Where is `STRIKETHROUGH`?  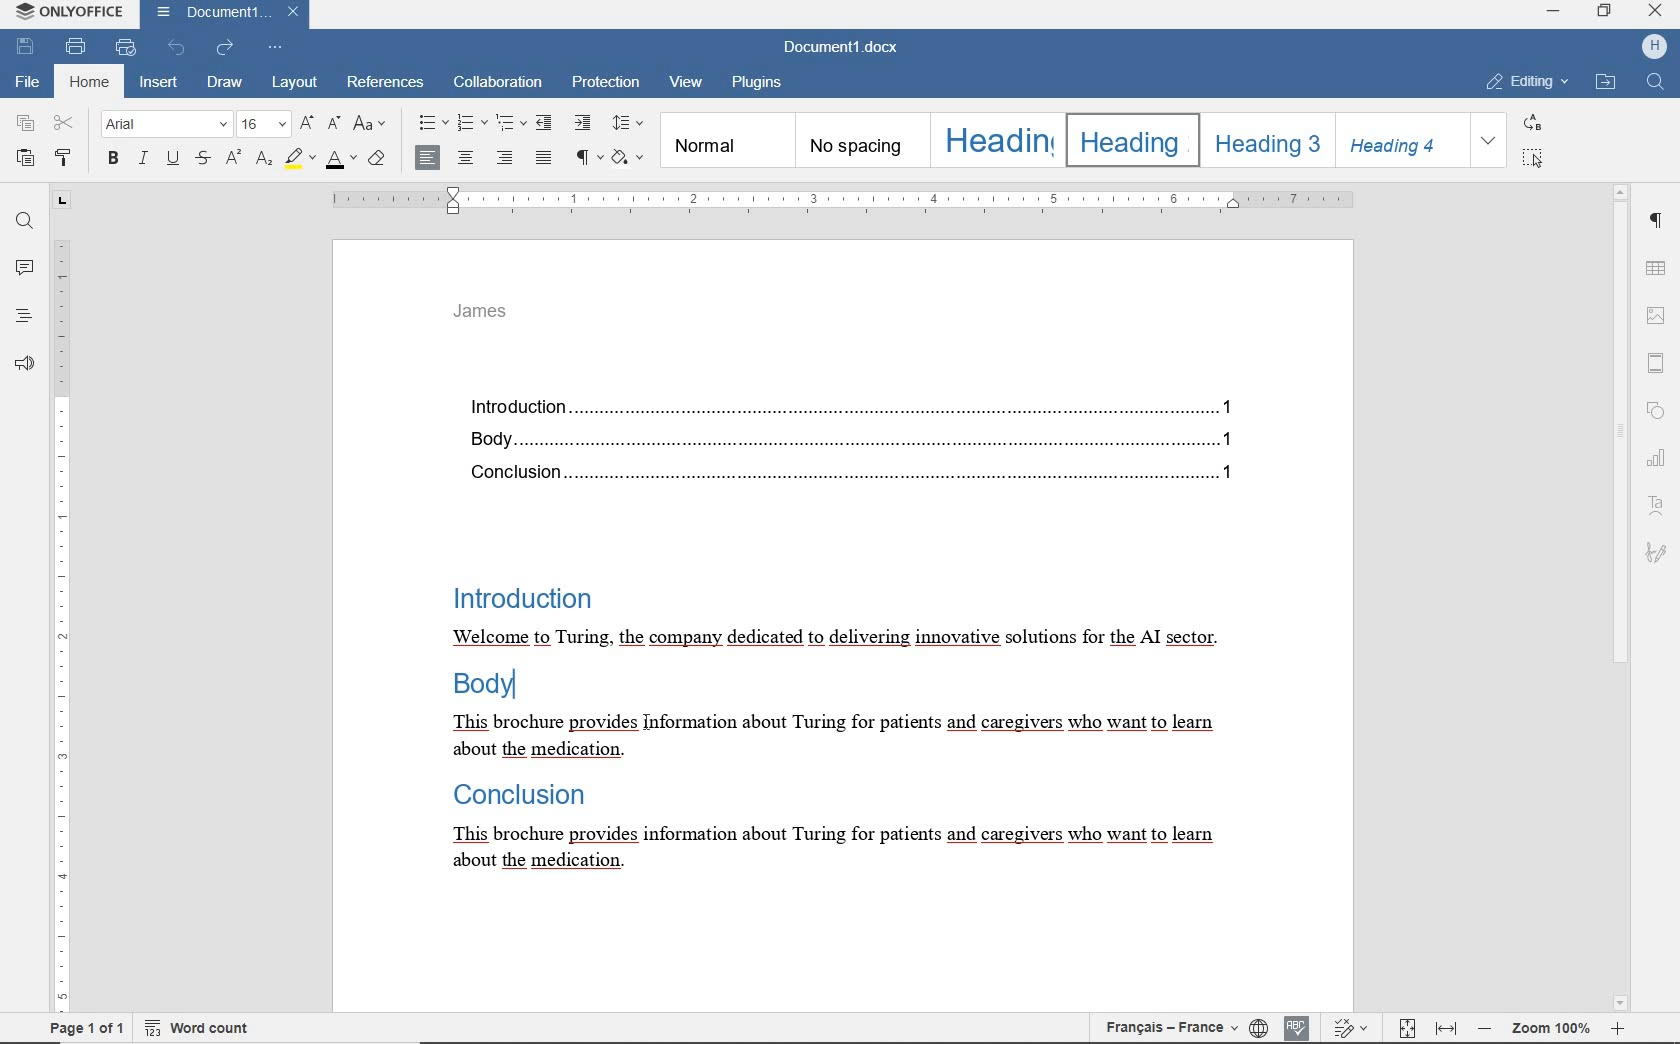
STRIKETHROUGH is located at coordinates (203, 159).